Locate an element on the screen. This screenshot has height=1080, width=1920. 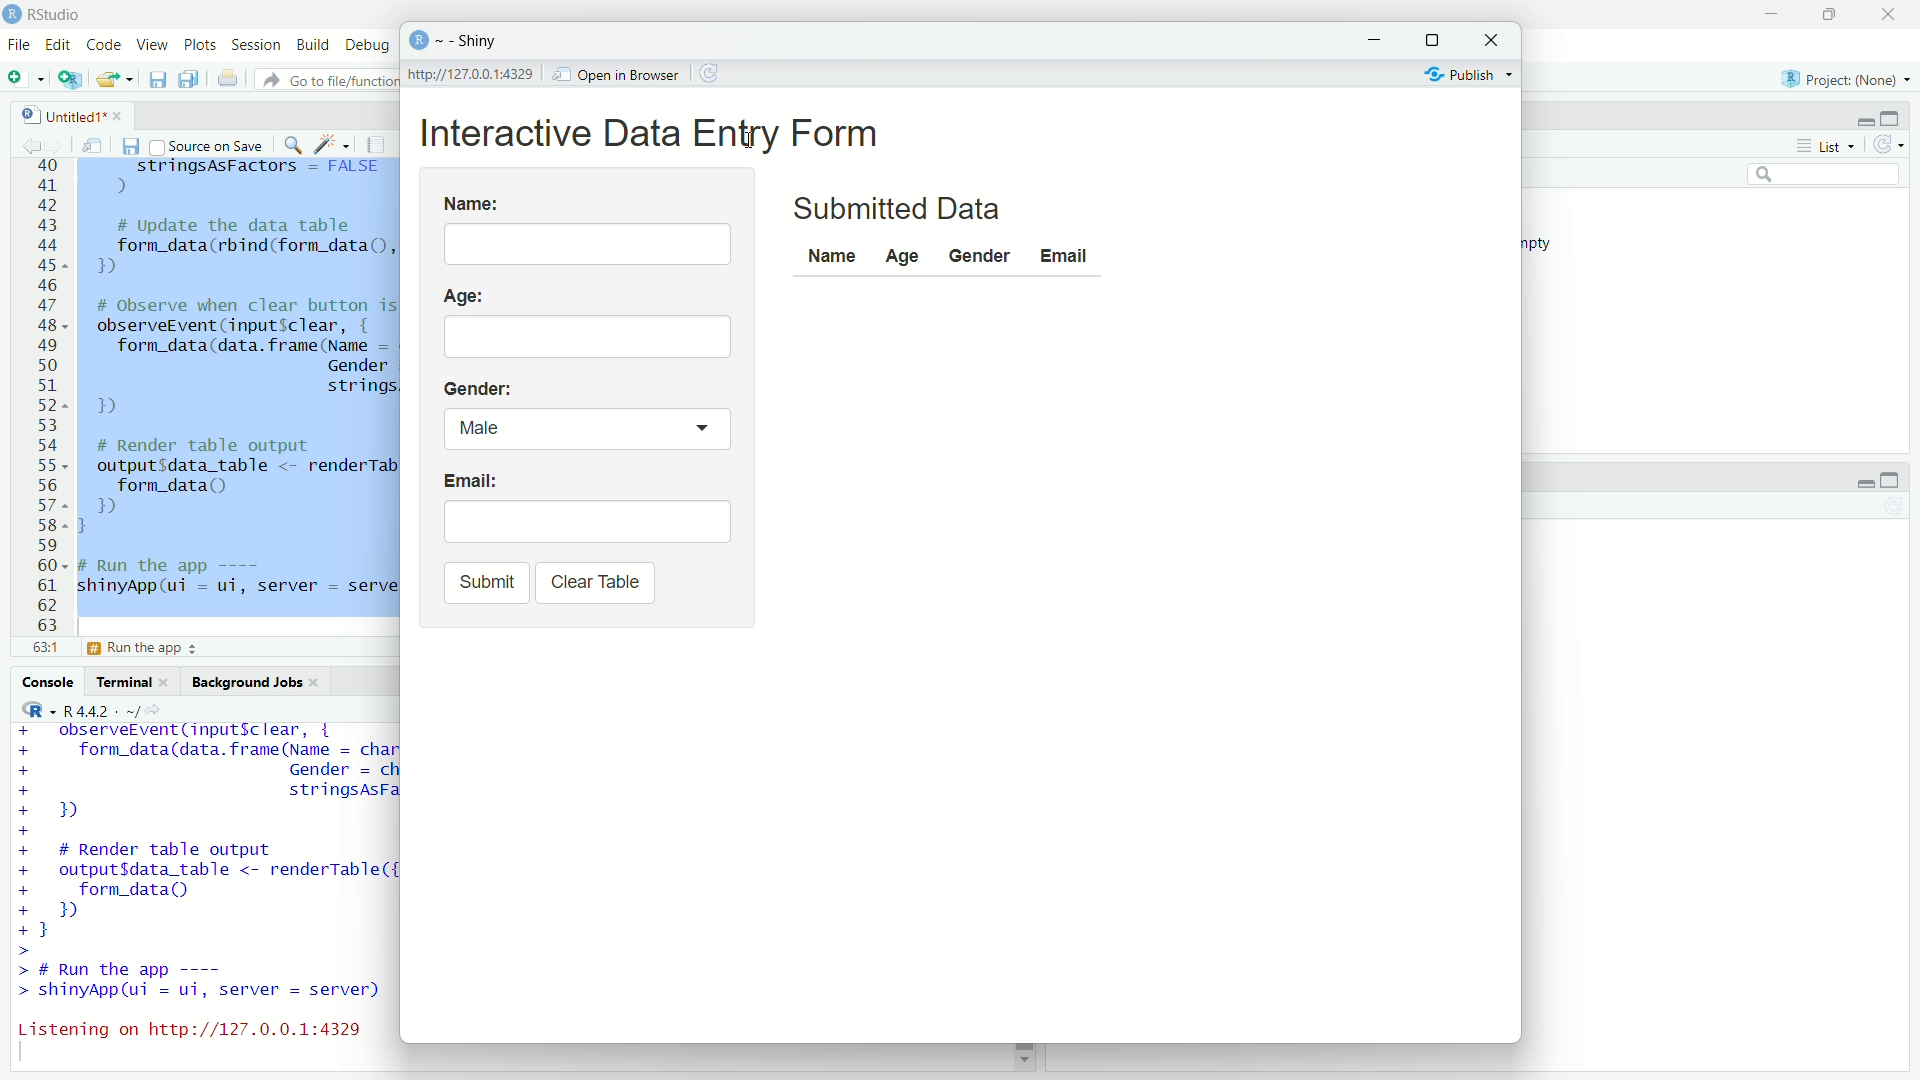
Name is located at coordinates (832, 258).